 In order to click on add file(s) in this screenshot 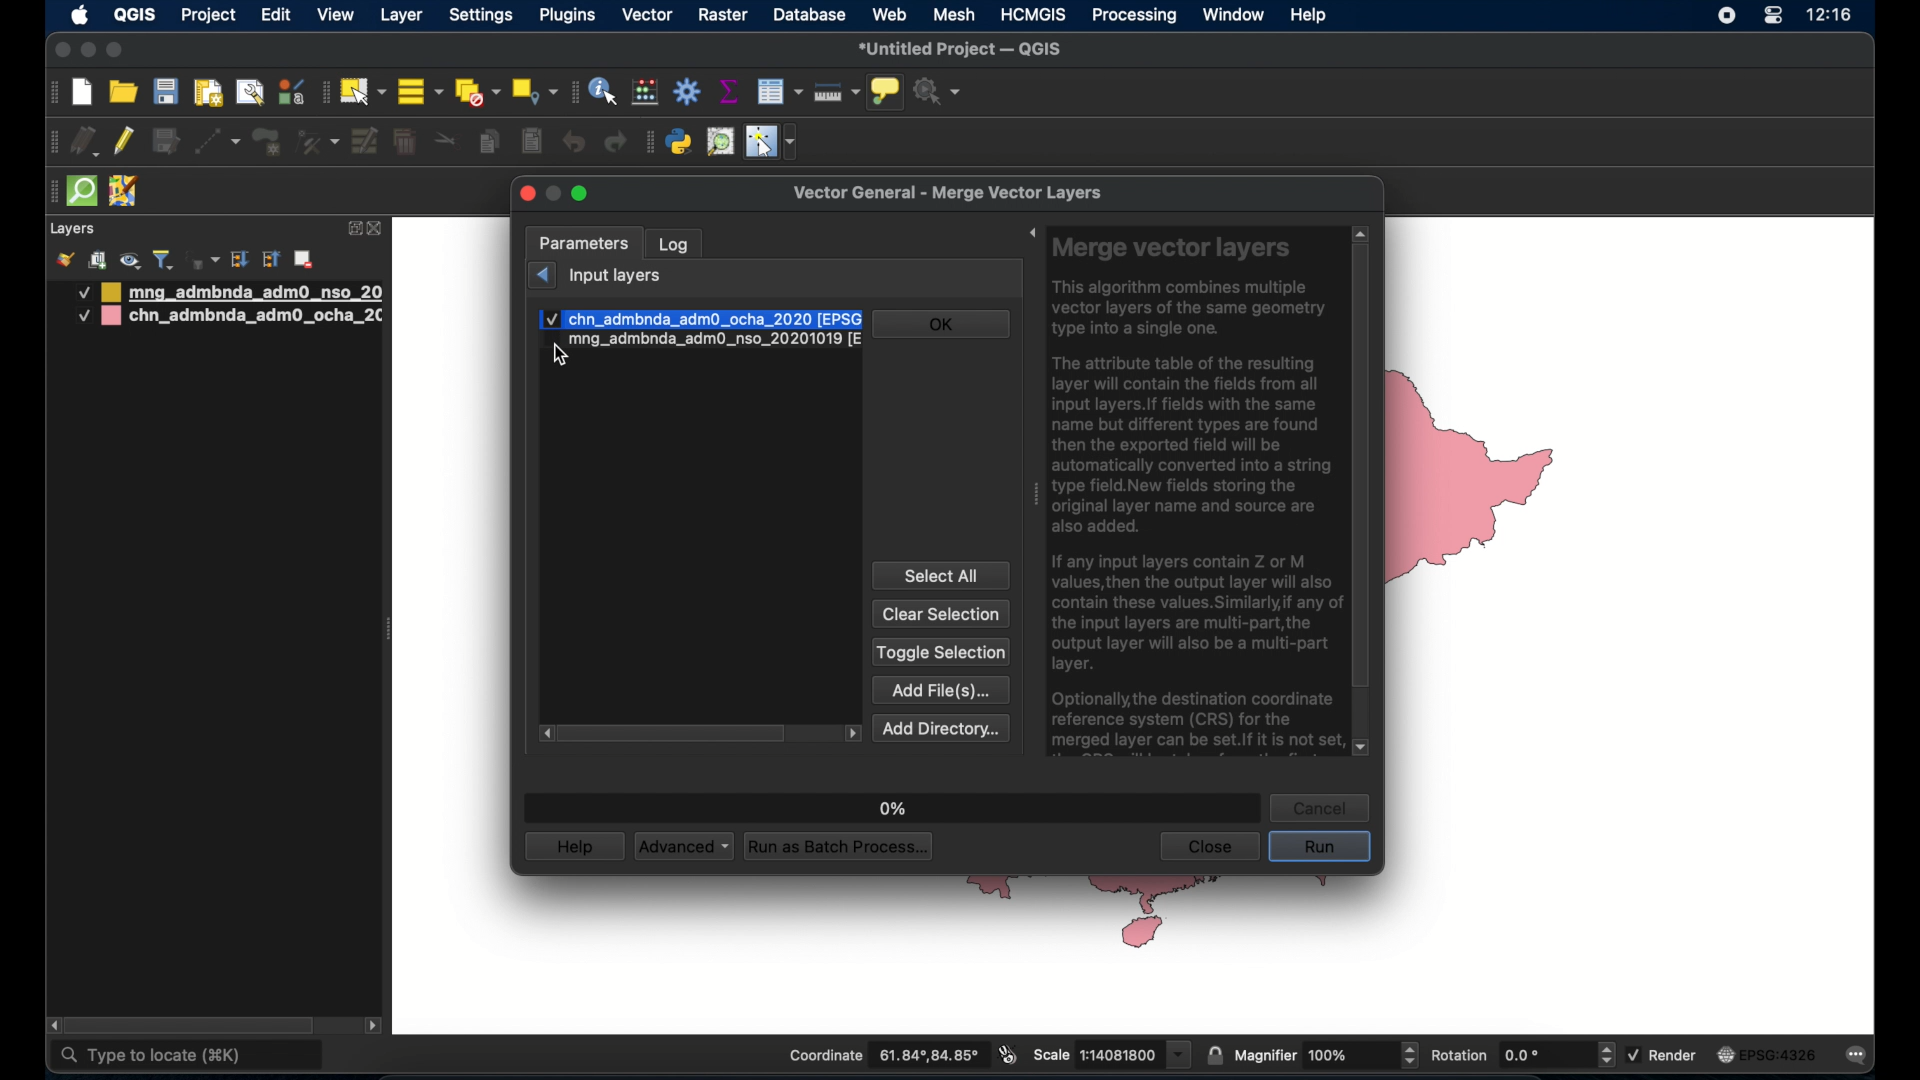, I will do `click(942, 688)`.